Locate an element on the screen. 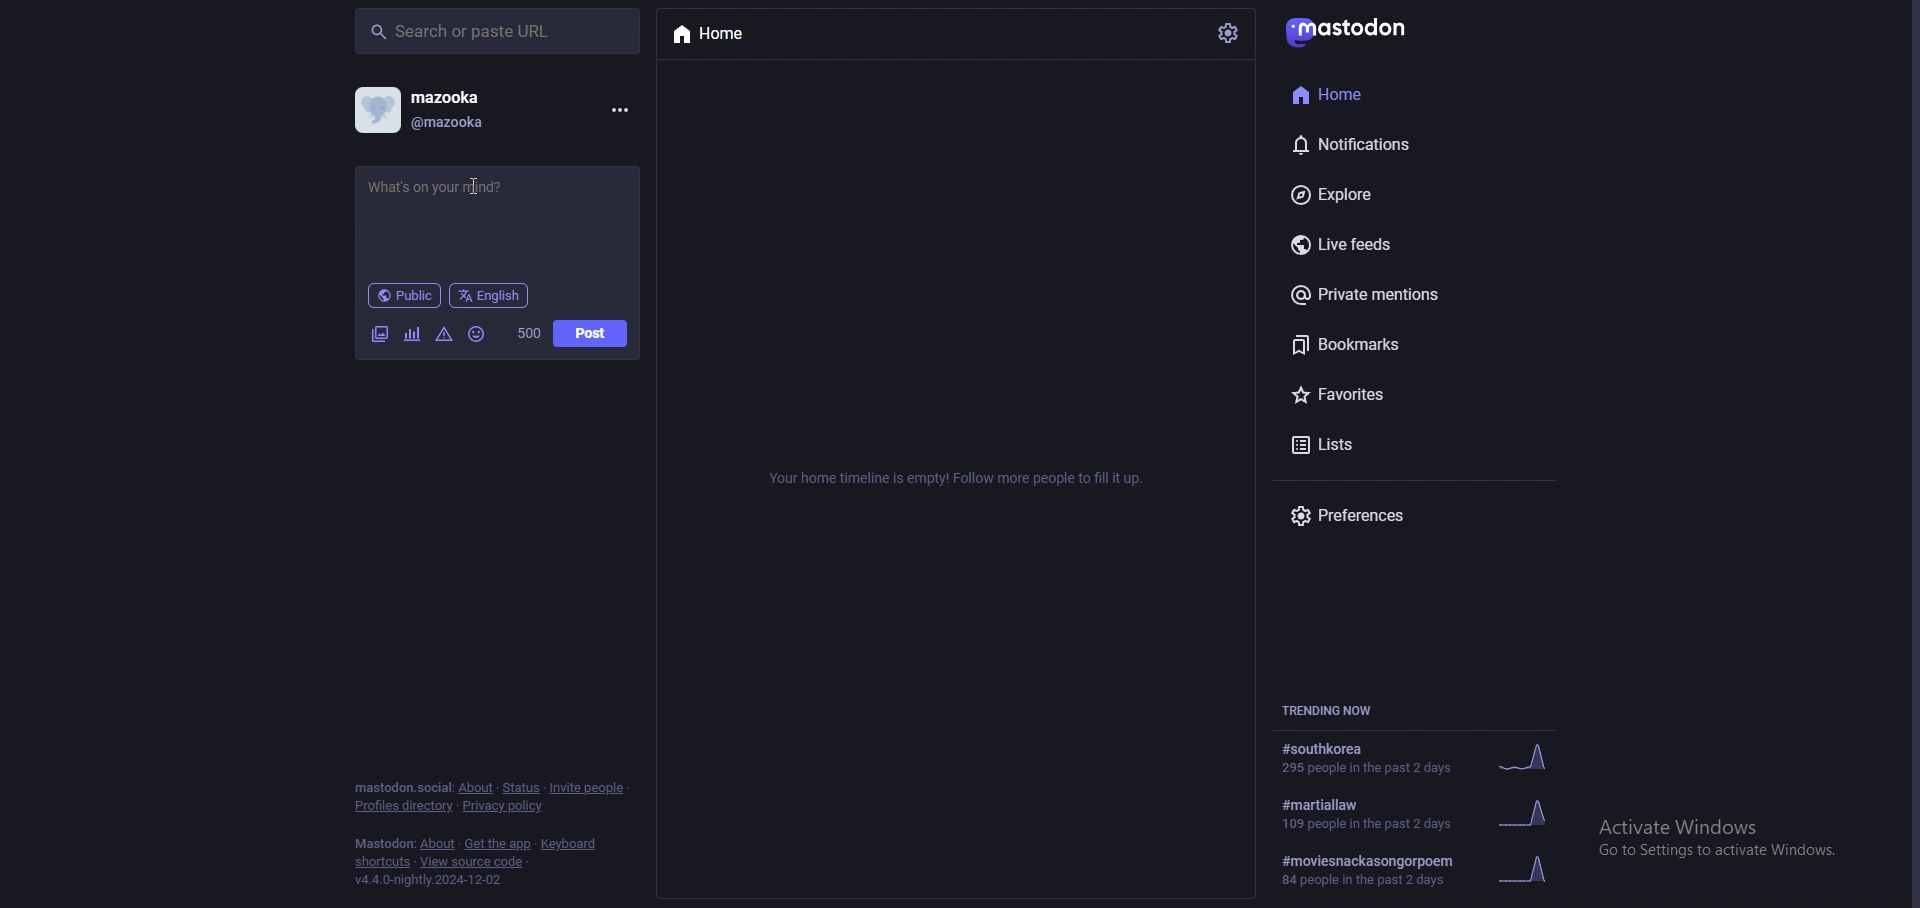 This screenshot has height=908, width=1920. shortcuts is located at coordinates (379, 863).